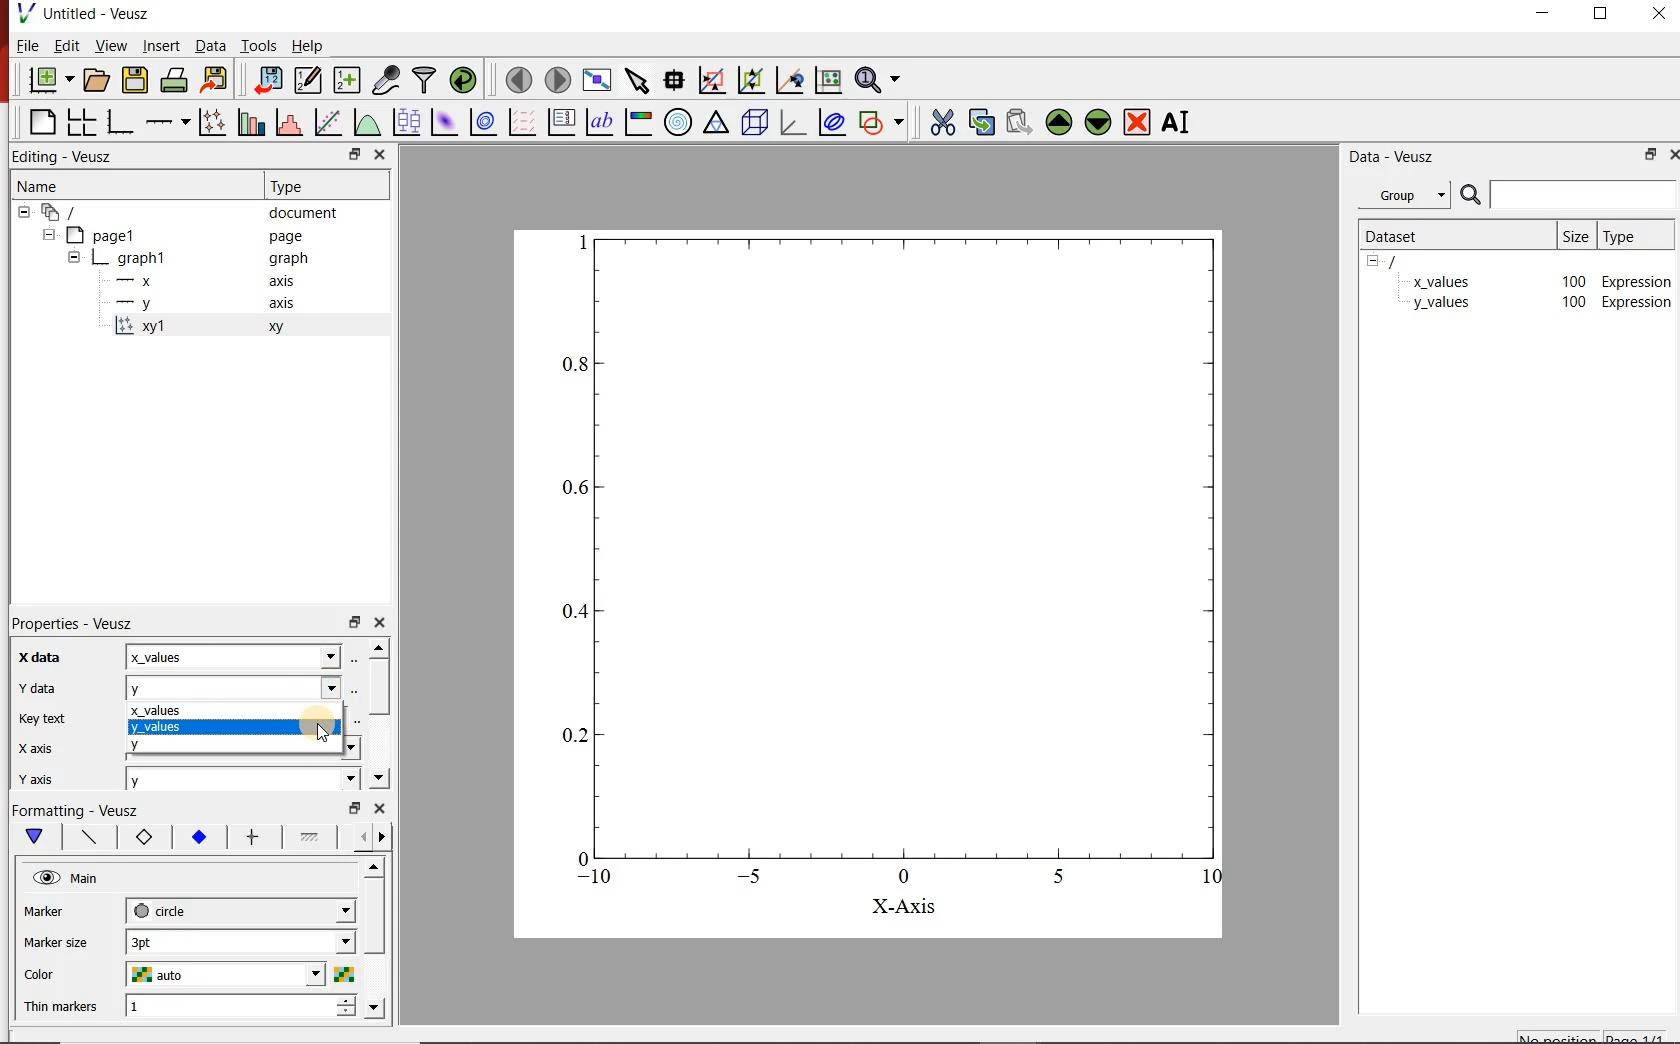 Image resolution: width=1680 pixels, height=1044 pixels. I want to click on close, so click(382, 622).